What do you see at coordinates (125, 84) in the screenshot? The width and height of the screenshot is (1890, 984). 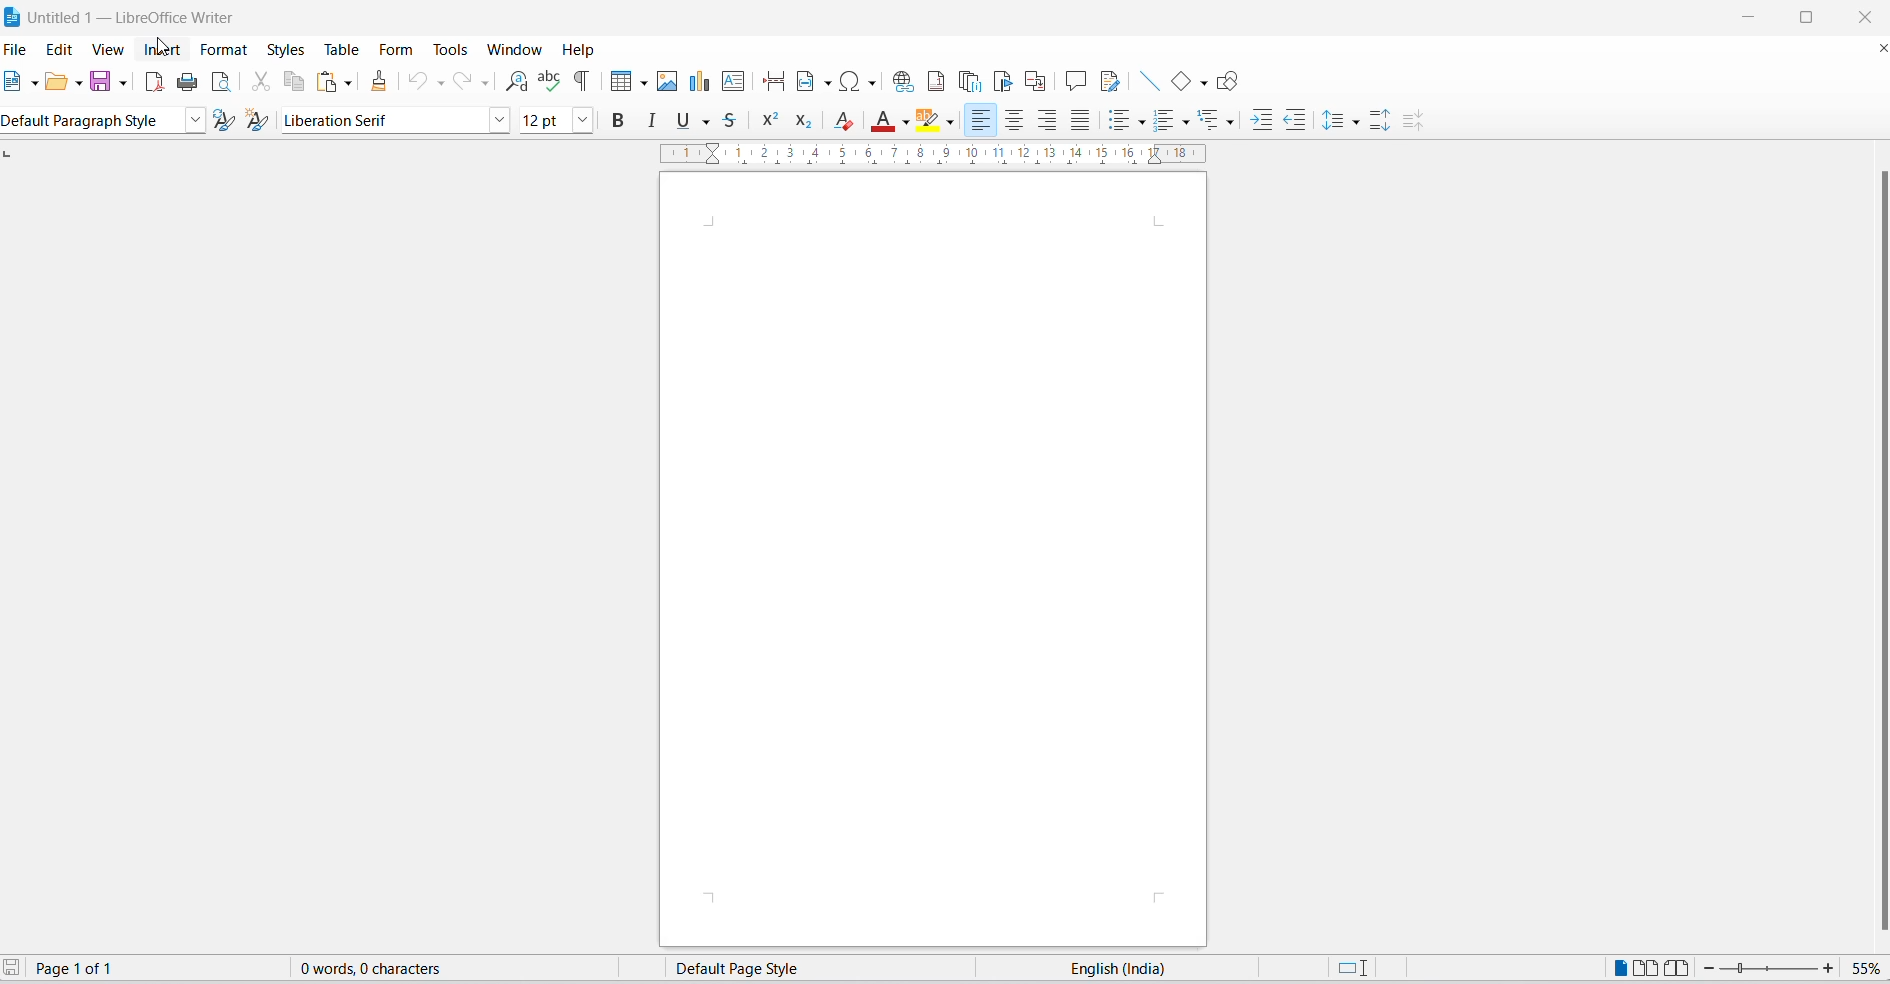 I see `save options` at bounding box center [125, 84].